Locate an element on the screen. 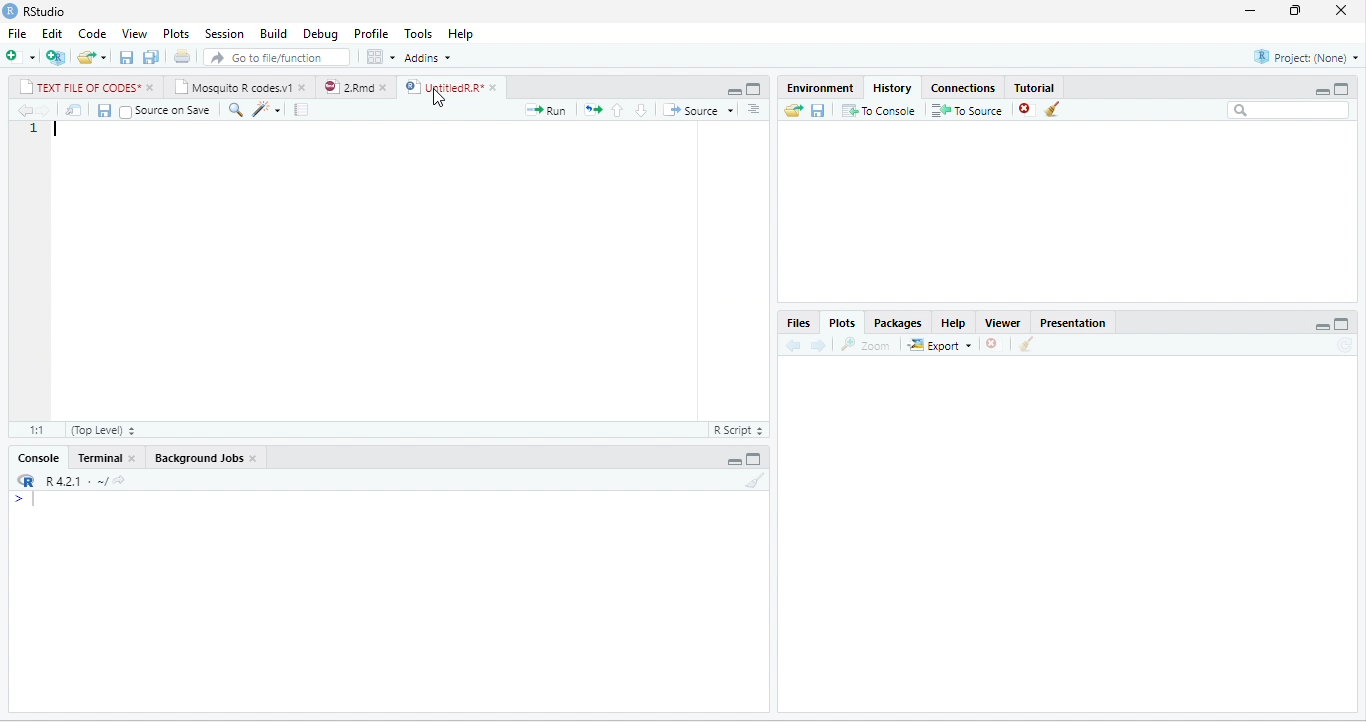  Project(None) is located at coordinates (1306, 57).